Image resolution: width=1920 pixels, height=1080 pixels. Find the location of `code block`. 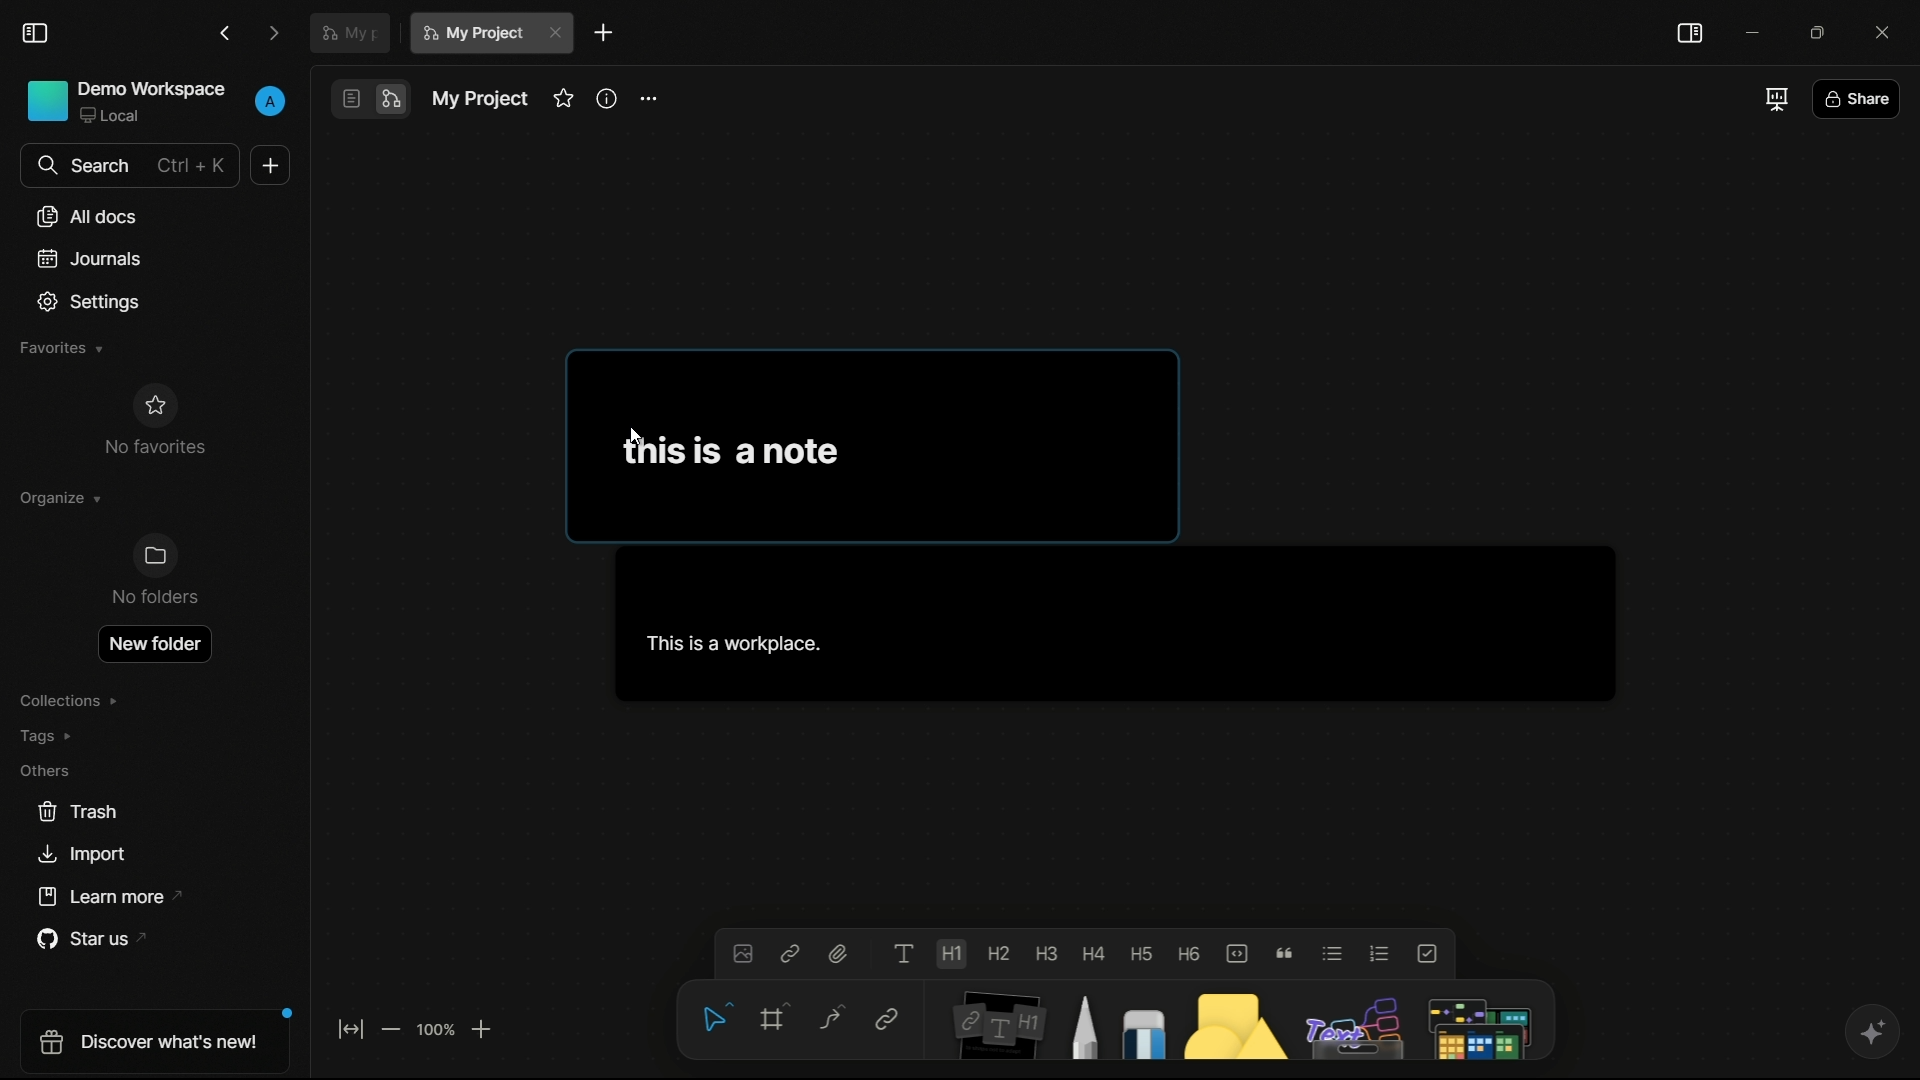

code block is located at coordinates (1237, 950).